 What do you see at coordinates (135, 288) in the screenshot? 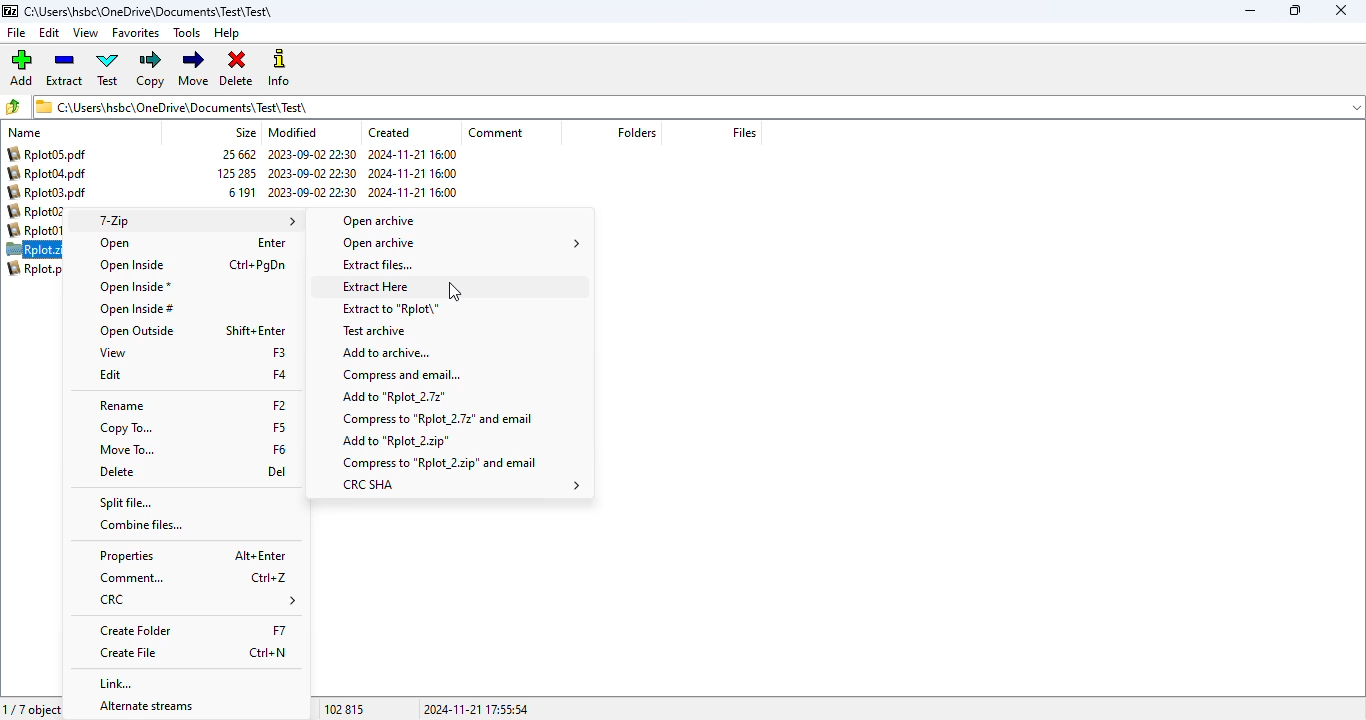
I see `open inside*` at bounding box center [135, 288].